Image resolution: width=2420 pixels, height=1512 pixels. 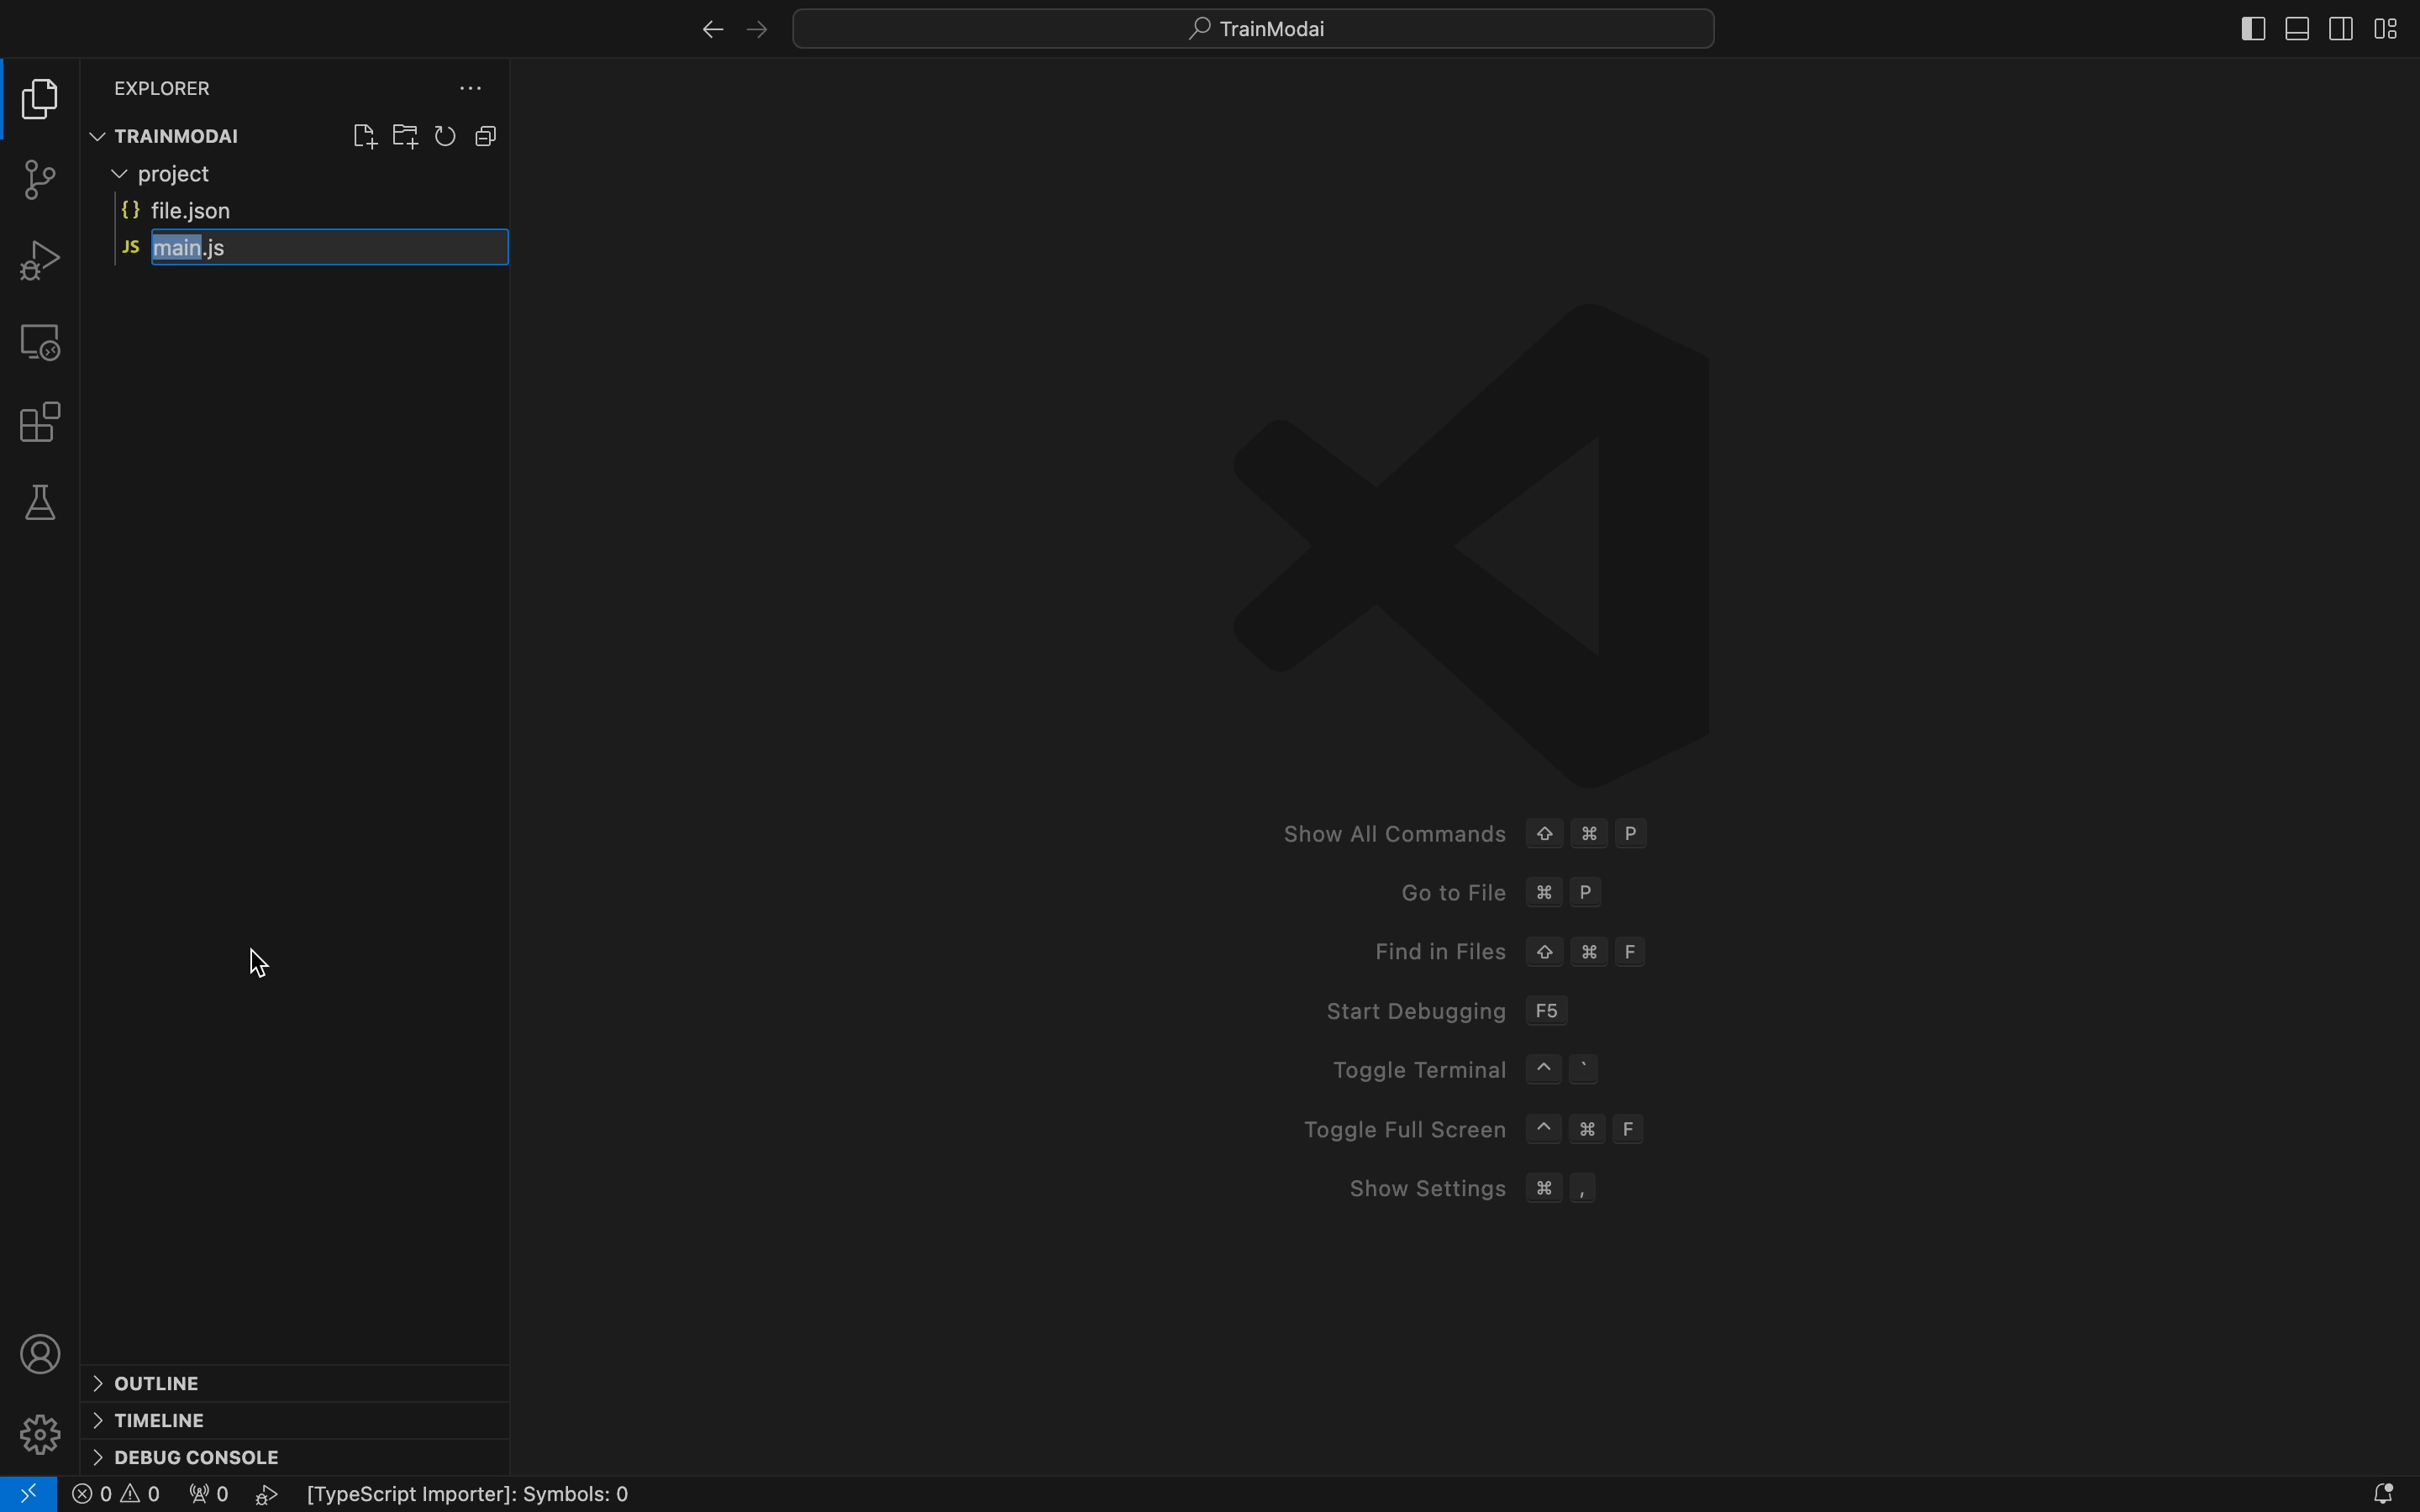 I want to click on layout, so click(x=2392, y=30).